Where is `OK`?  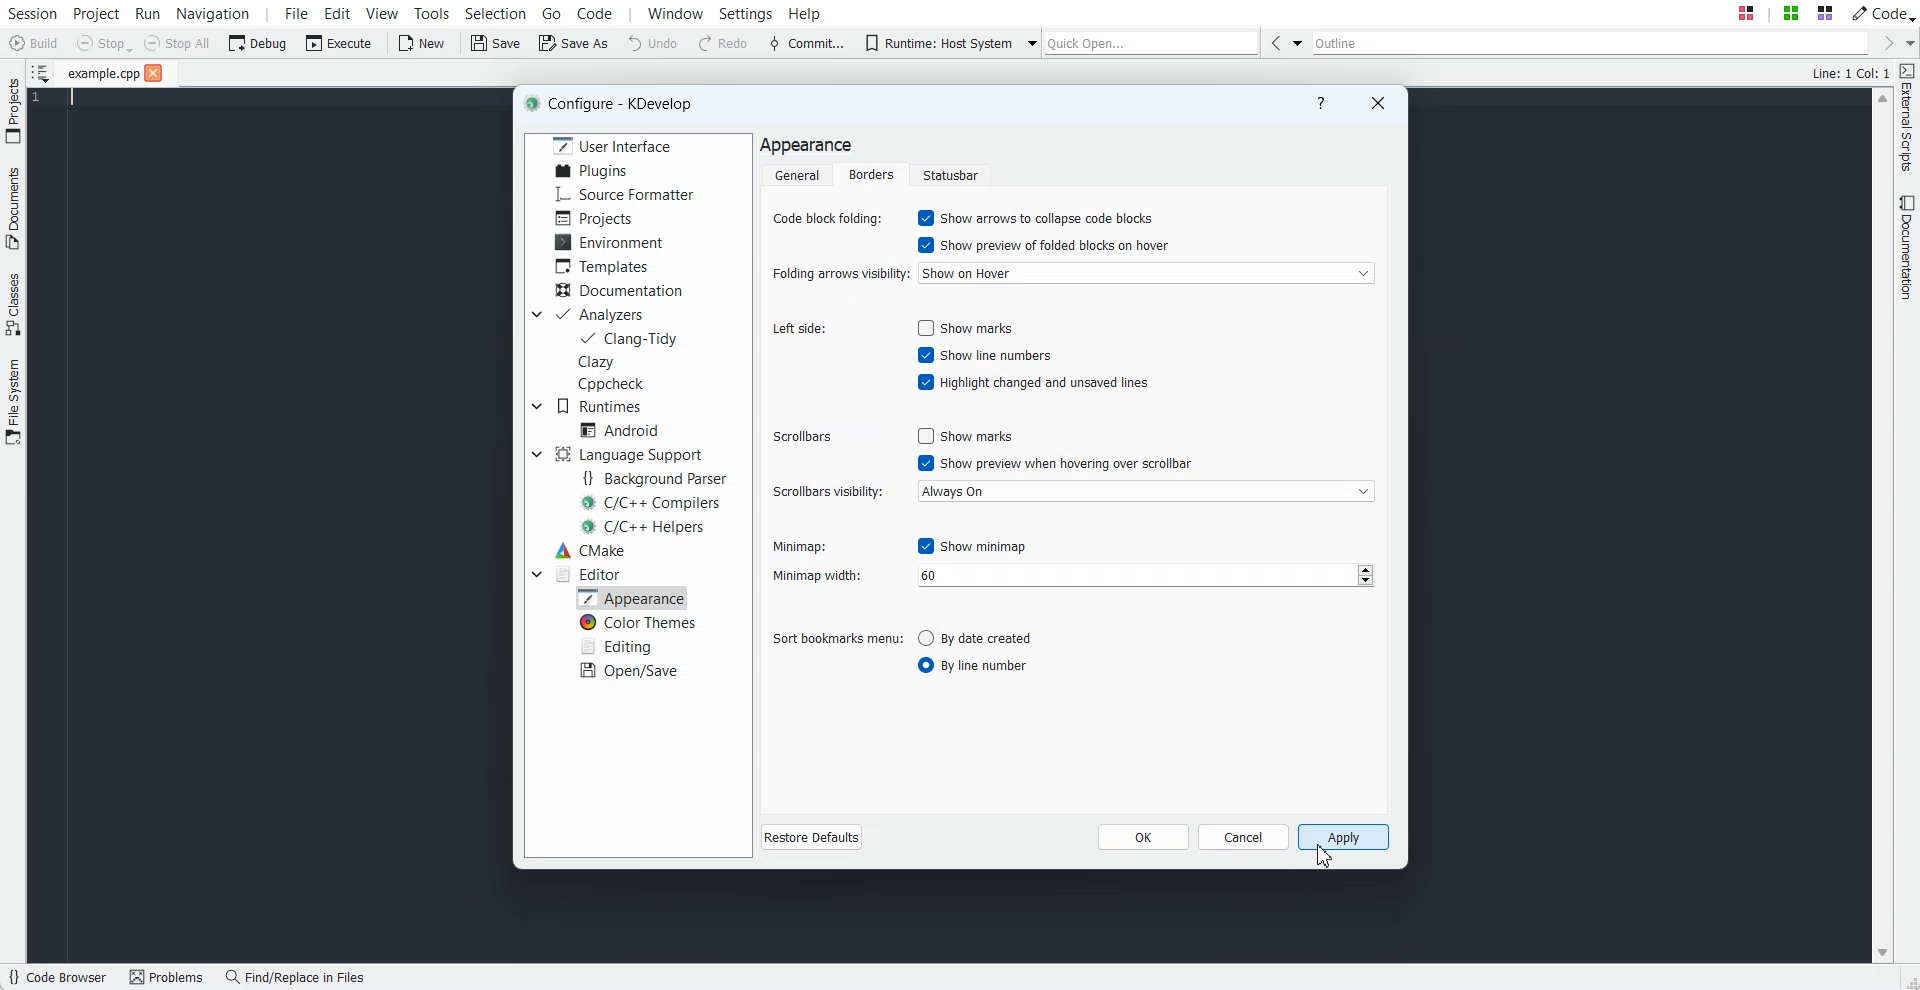
OK is located at coordinates (1144, 836).